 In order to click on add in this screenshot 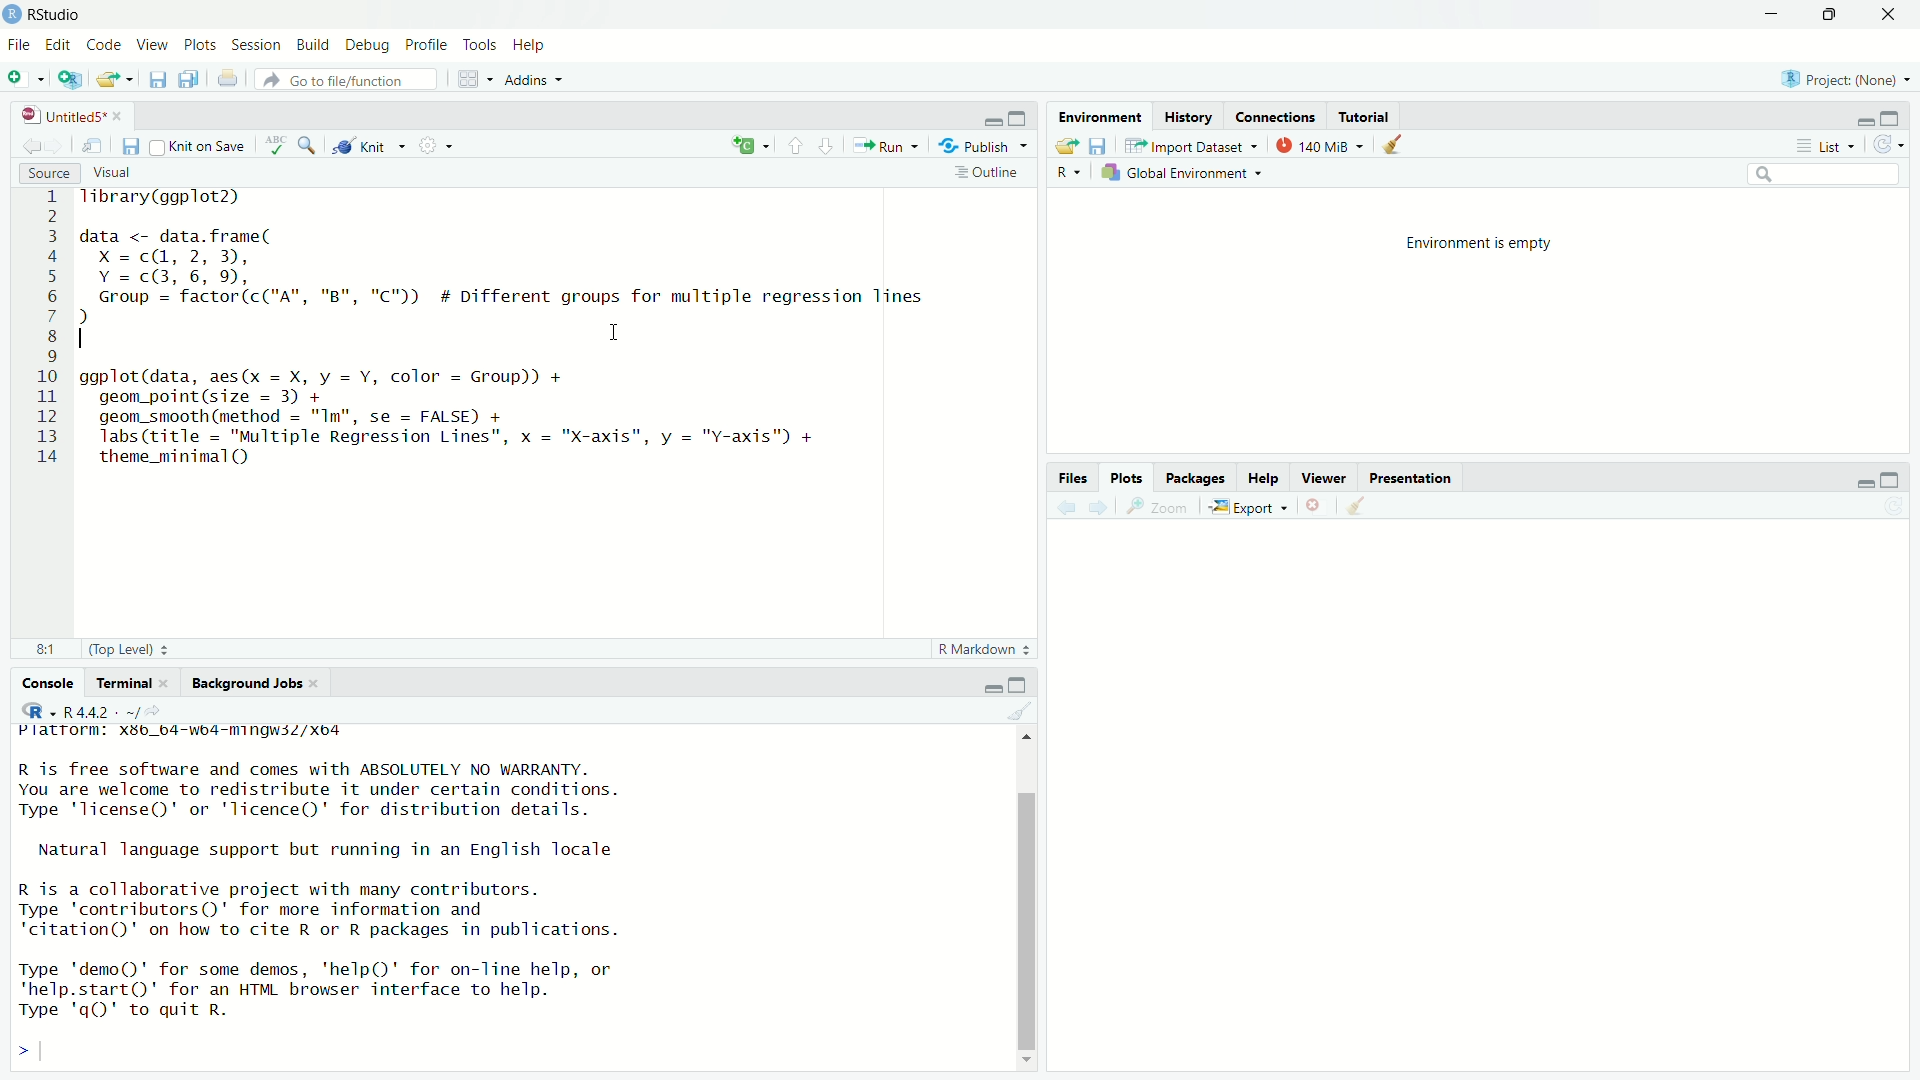, I will do `click(751, 144)`.